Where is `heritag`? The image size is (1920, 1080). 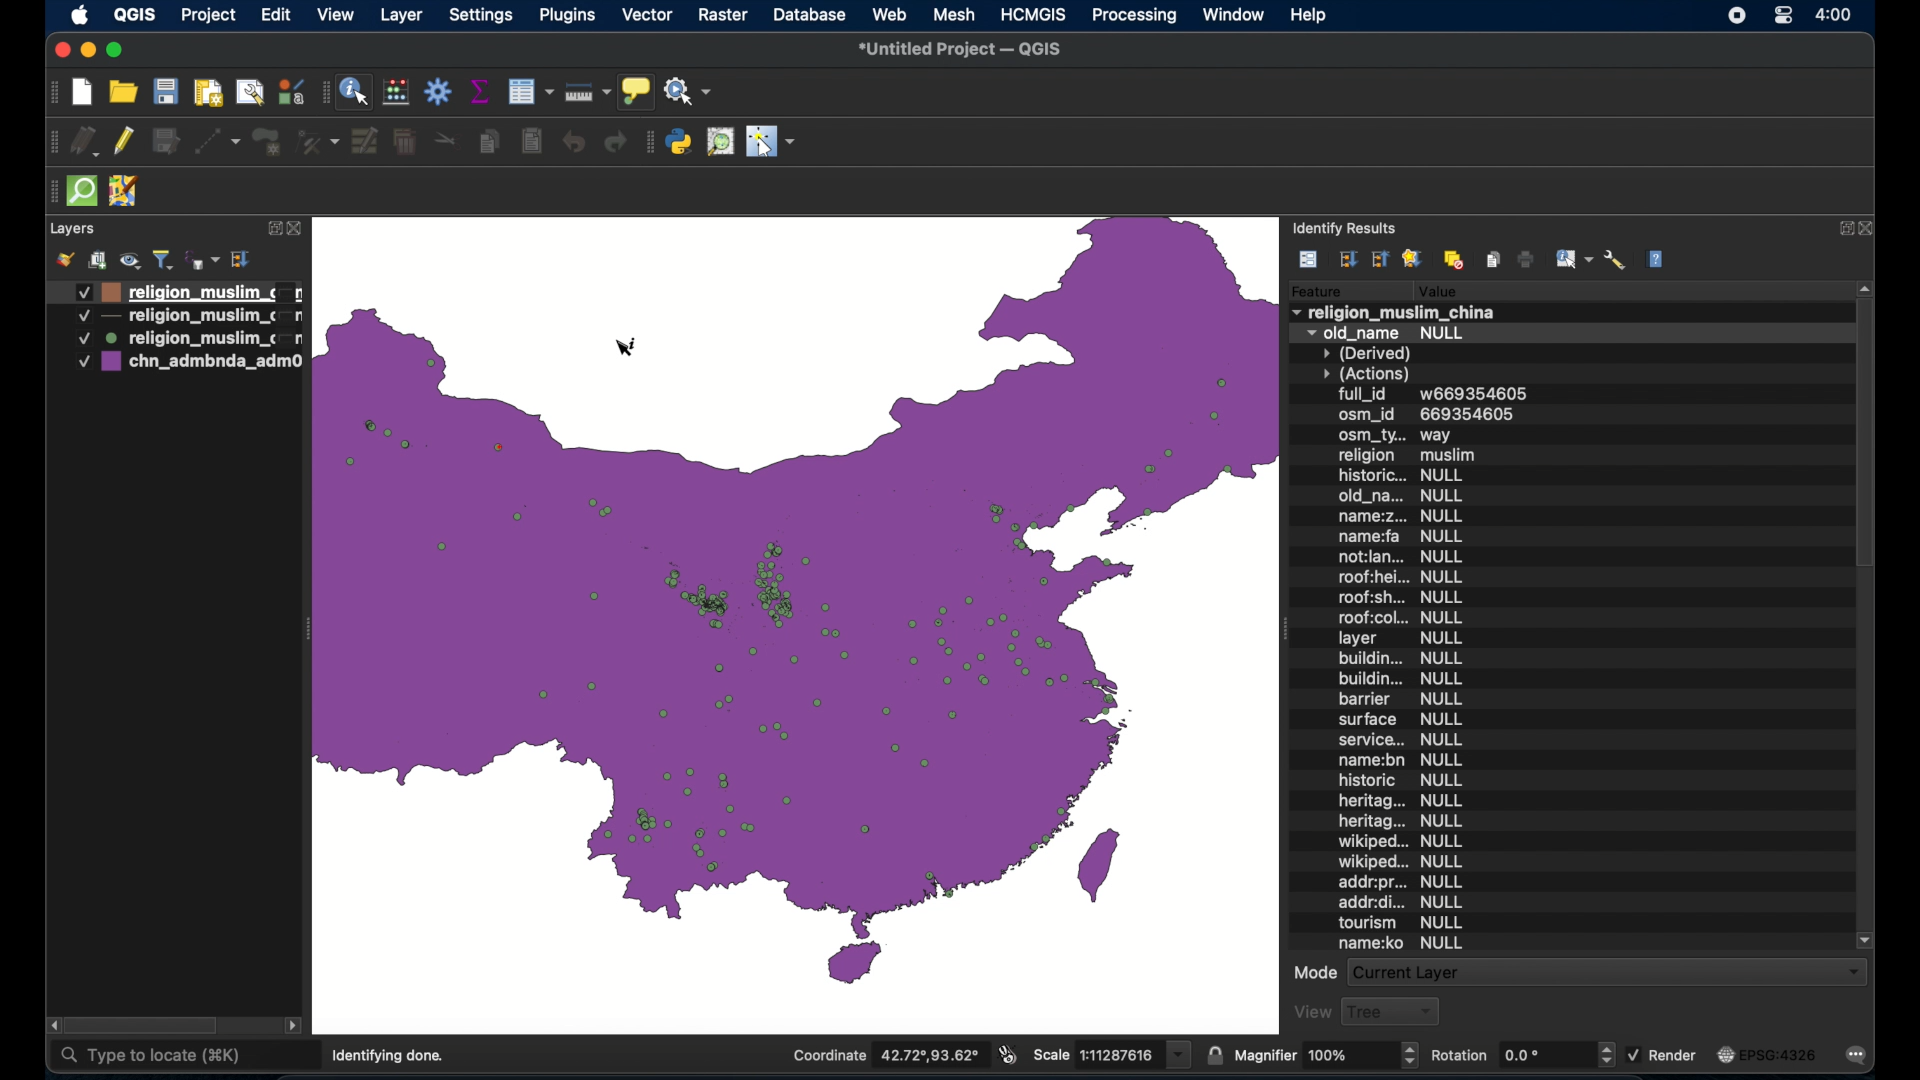 heritag is located at coordinates (1398, 800).